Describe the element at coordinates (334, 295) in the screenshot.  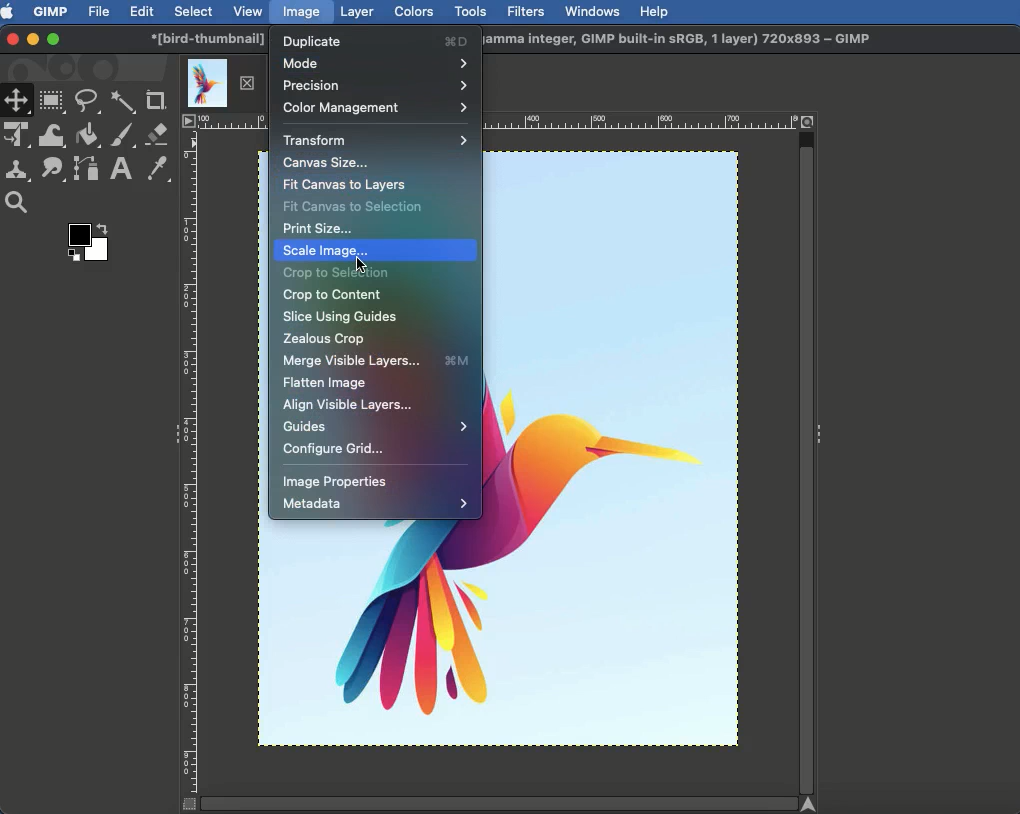
I see `Crop to content` at that location.